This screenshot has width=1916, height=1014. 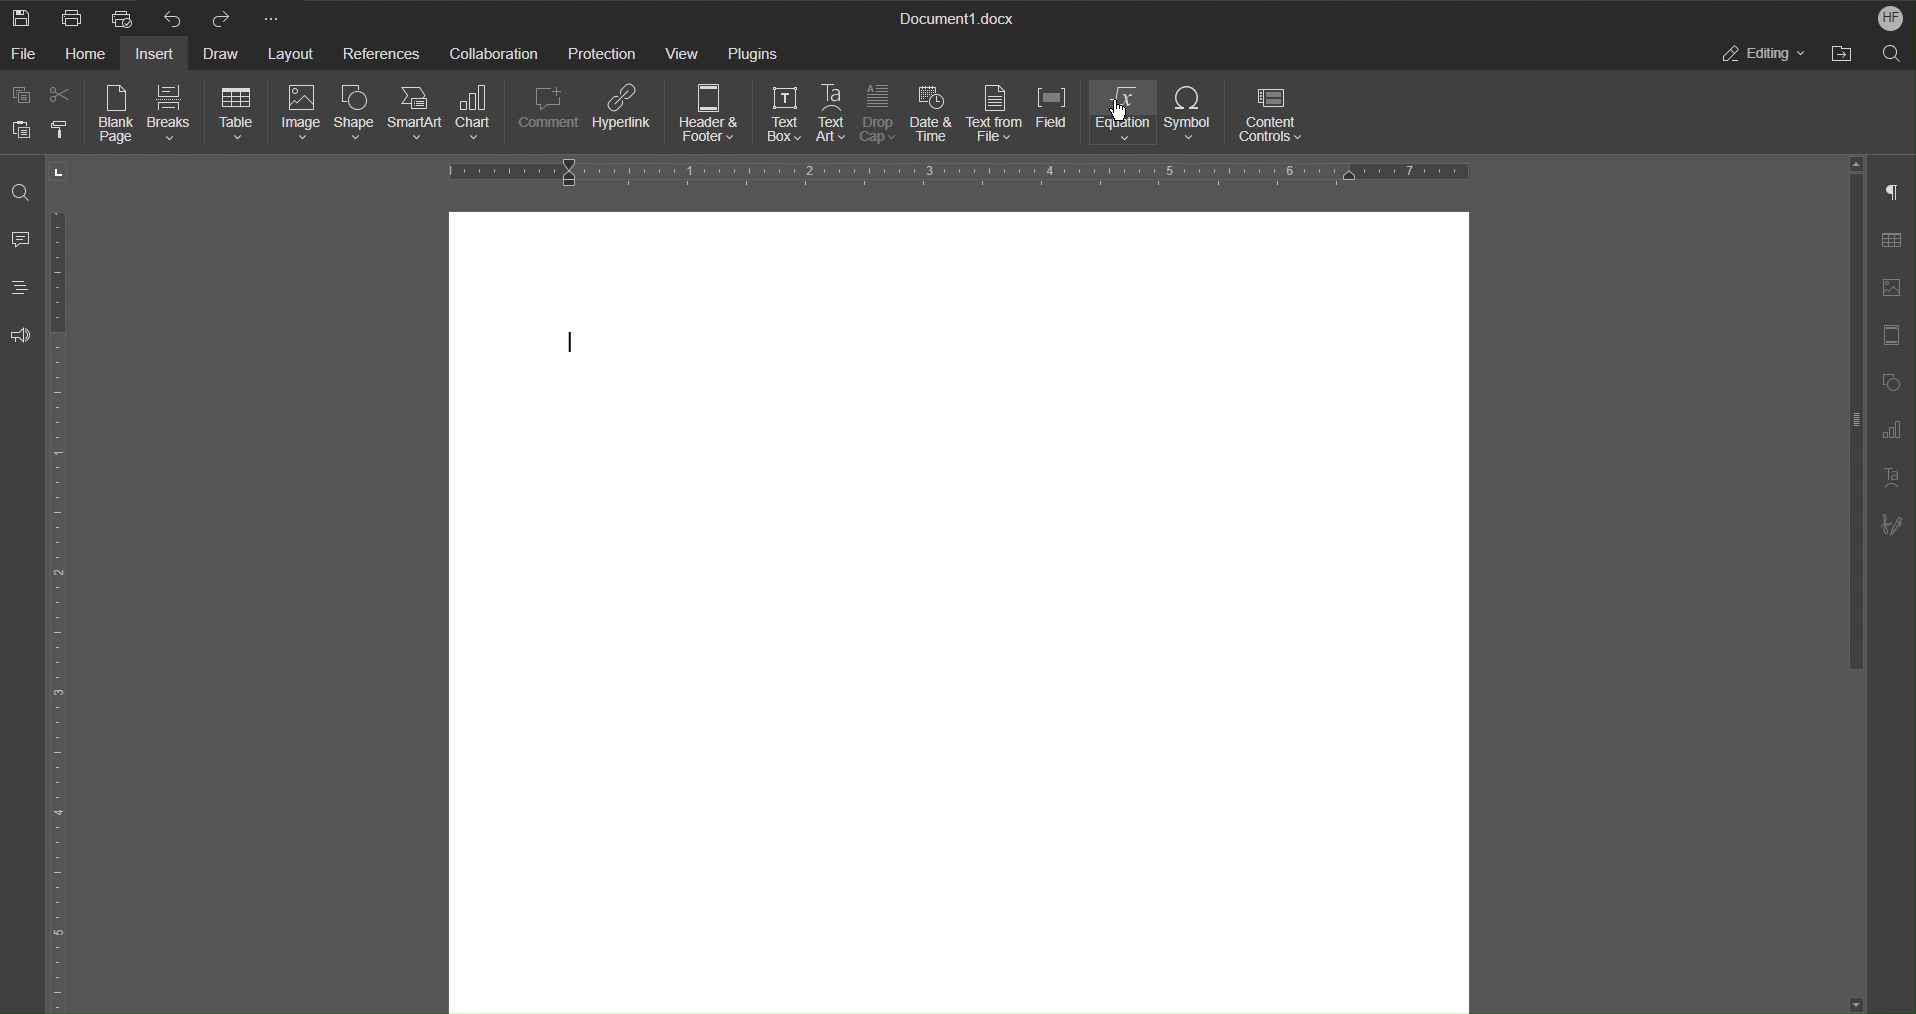 I want to click on Shape, so click(x=353, y=115).